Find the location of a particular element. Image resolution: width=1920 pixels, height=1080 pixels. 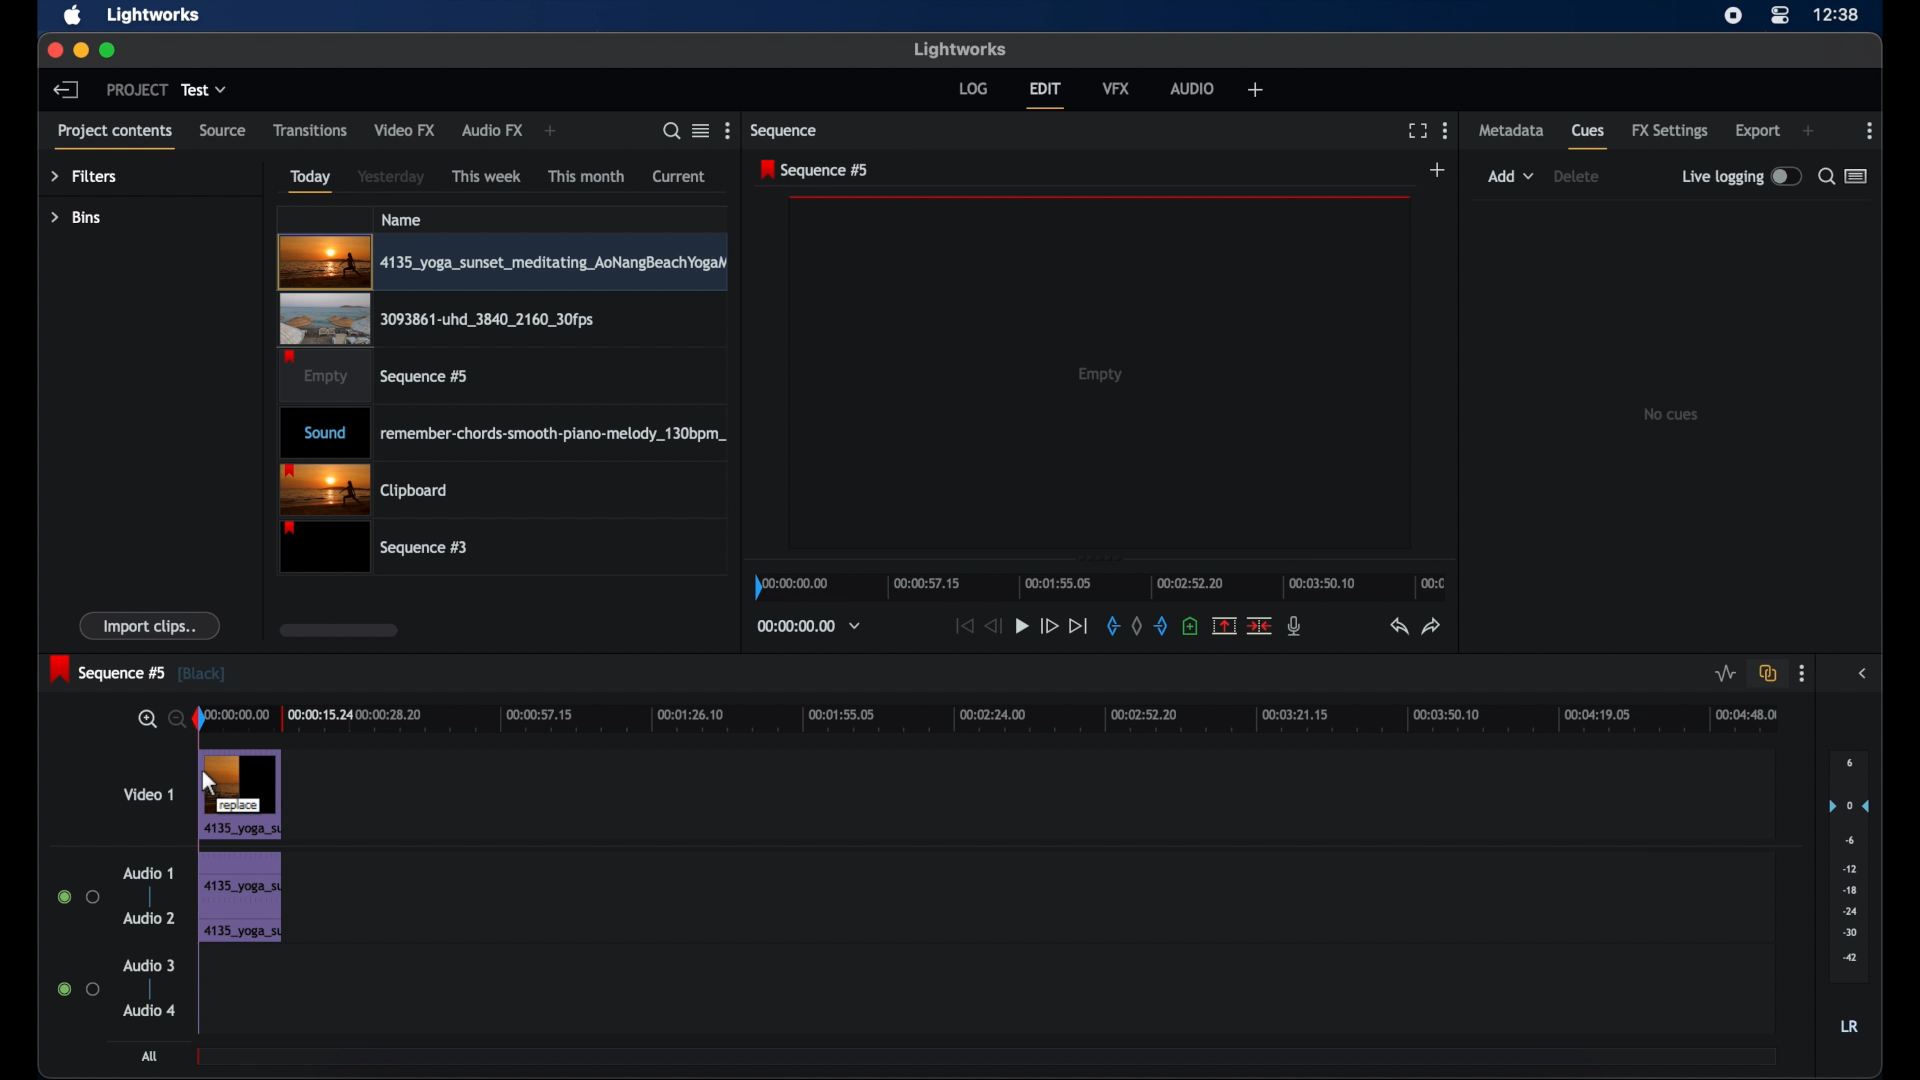

radio button is located at coordinates (77, 896).